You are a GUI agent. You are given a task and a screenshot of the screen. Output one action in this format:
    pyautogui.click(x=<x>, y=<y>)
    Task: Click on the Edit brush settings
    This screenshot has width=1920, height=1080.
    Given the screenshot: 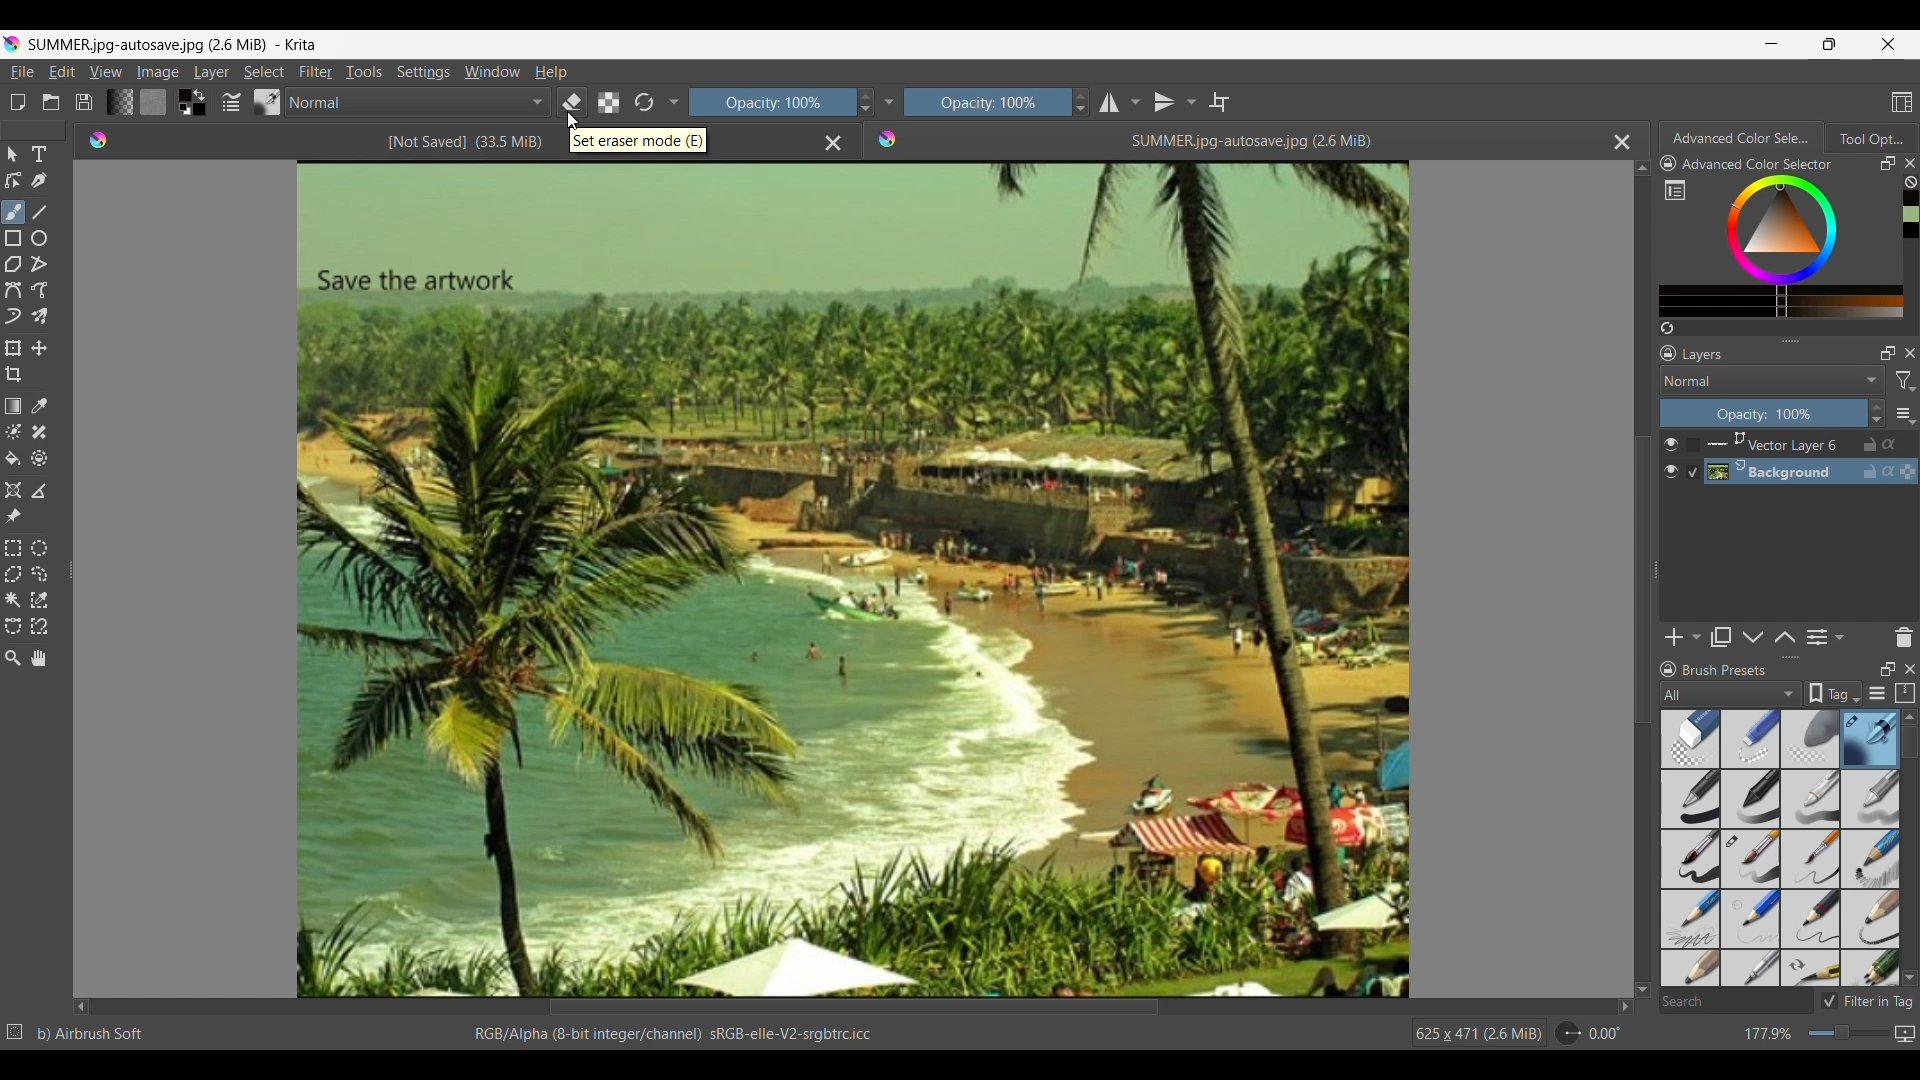 What is the action you would take?
    pyautogui.click(x=231, y=102)
    